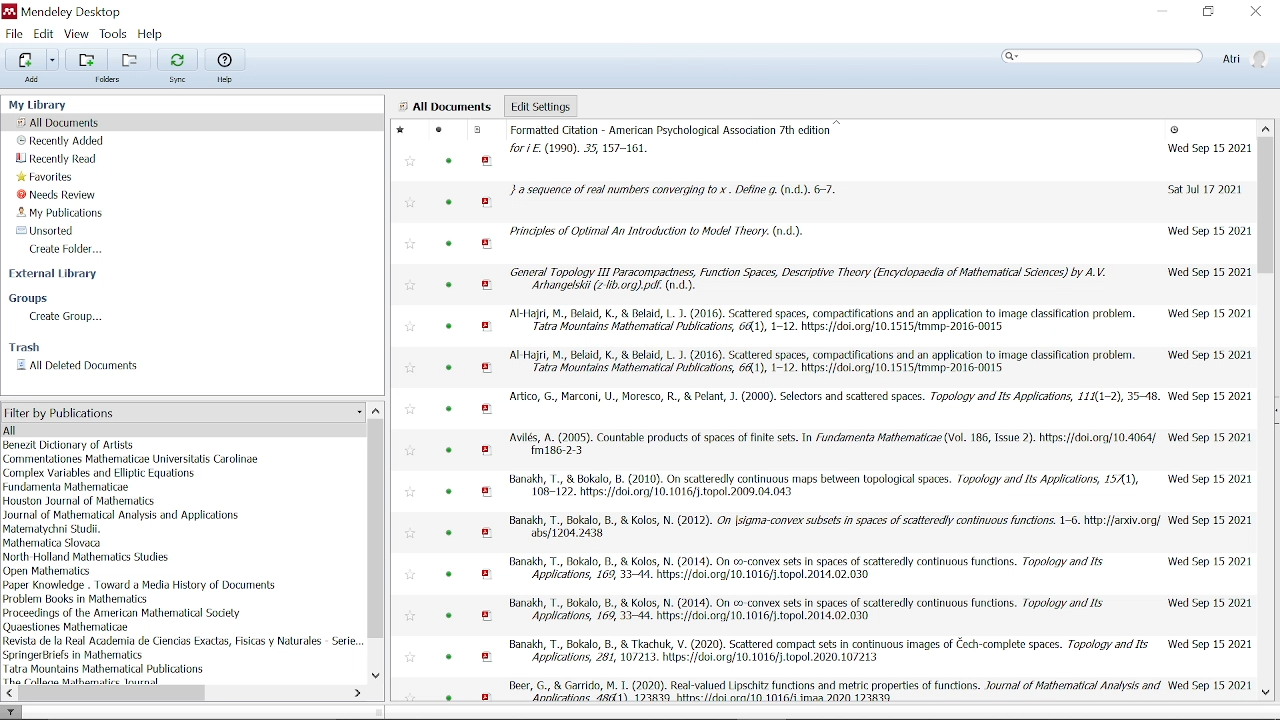  Describe the element at coordinates (439, 131) in the screenshot. I see `read status` at that location.